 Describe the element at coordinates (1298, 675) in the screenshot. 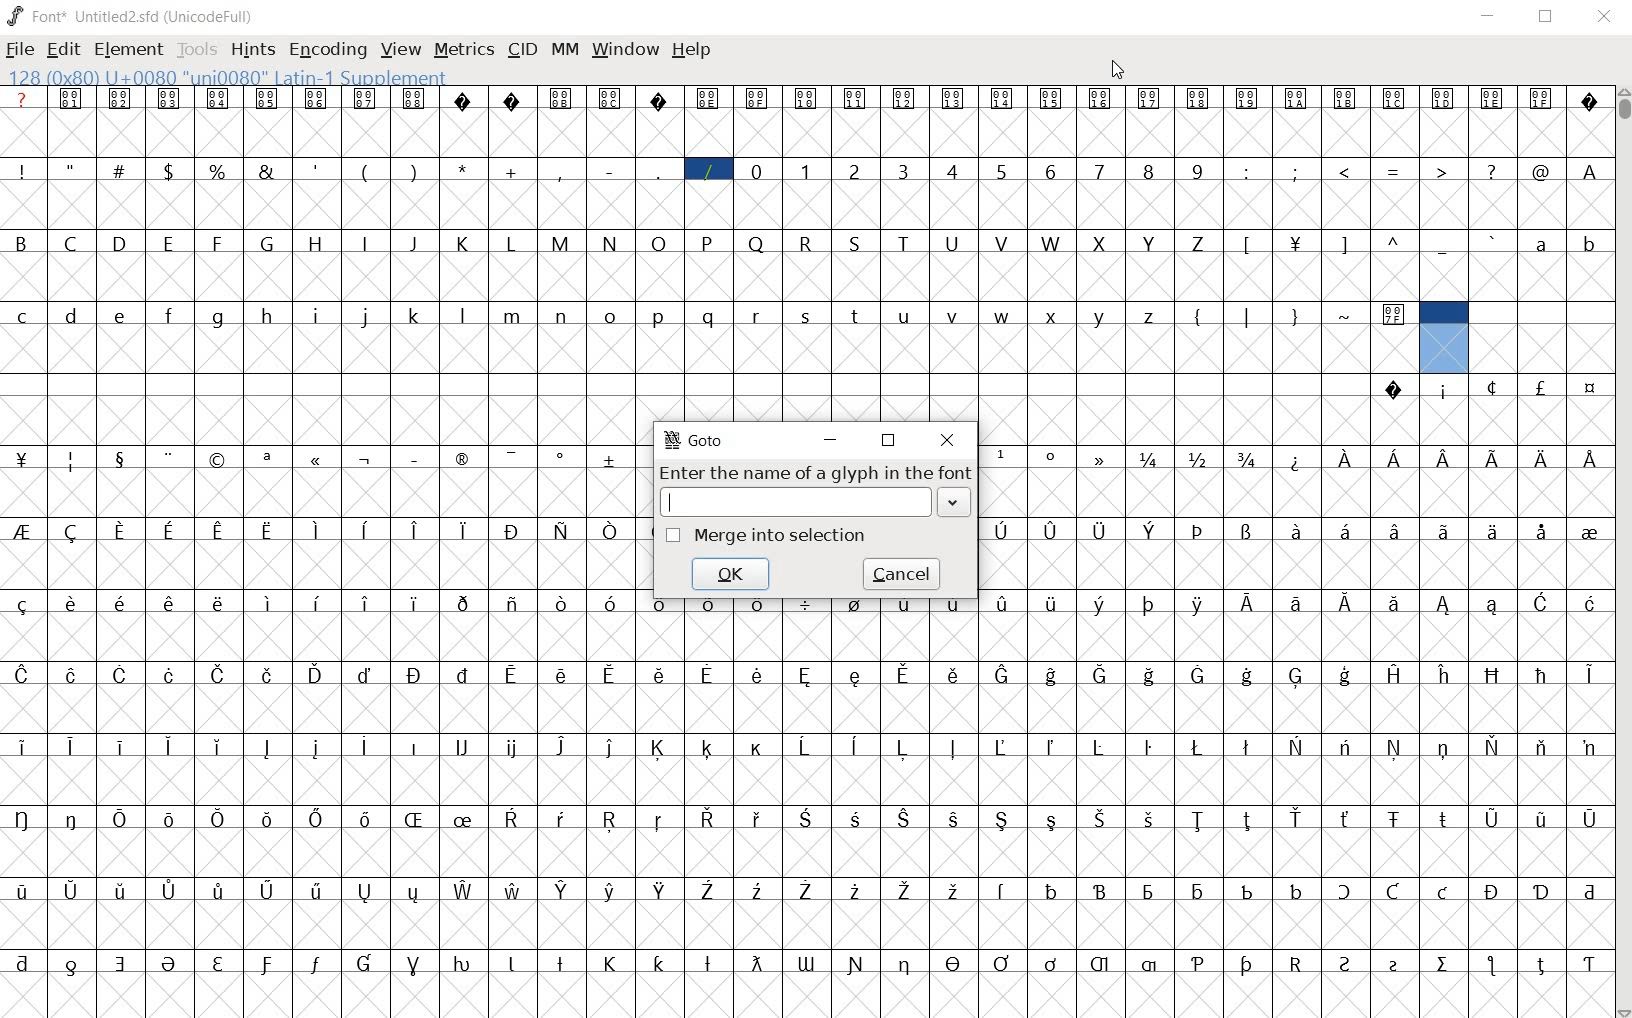

I see `Symbol` at that location.